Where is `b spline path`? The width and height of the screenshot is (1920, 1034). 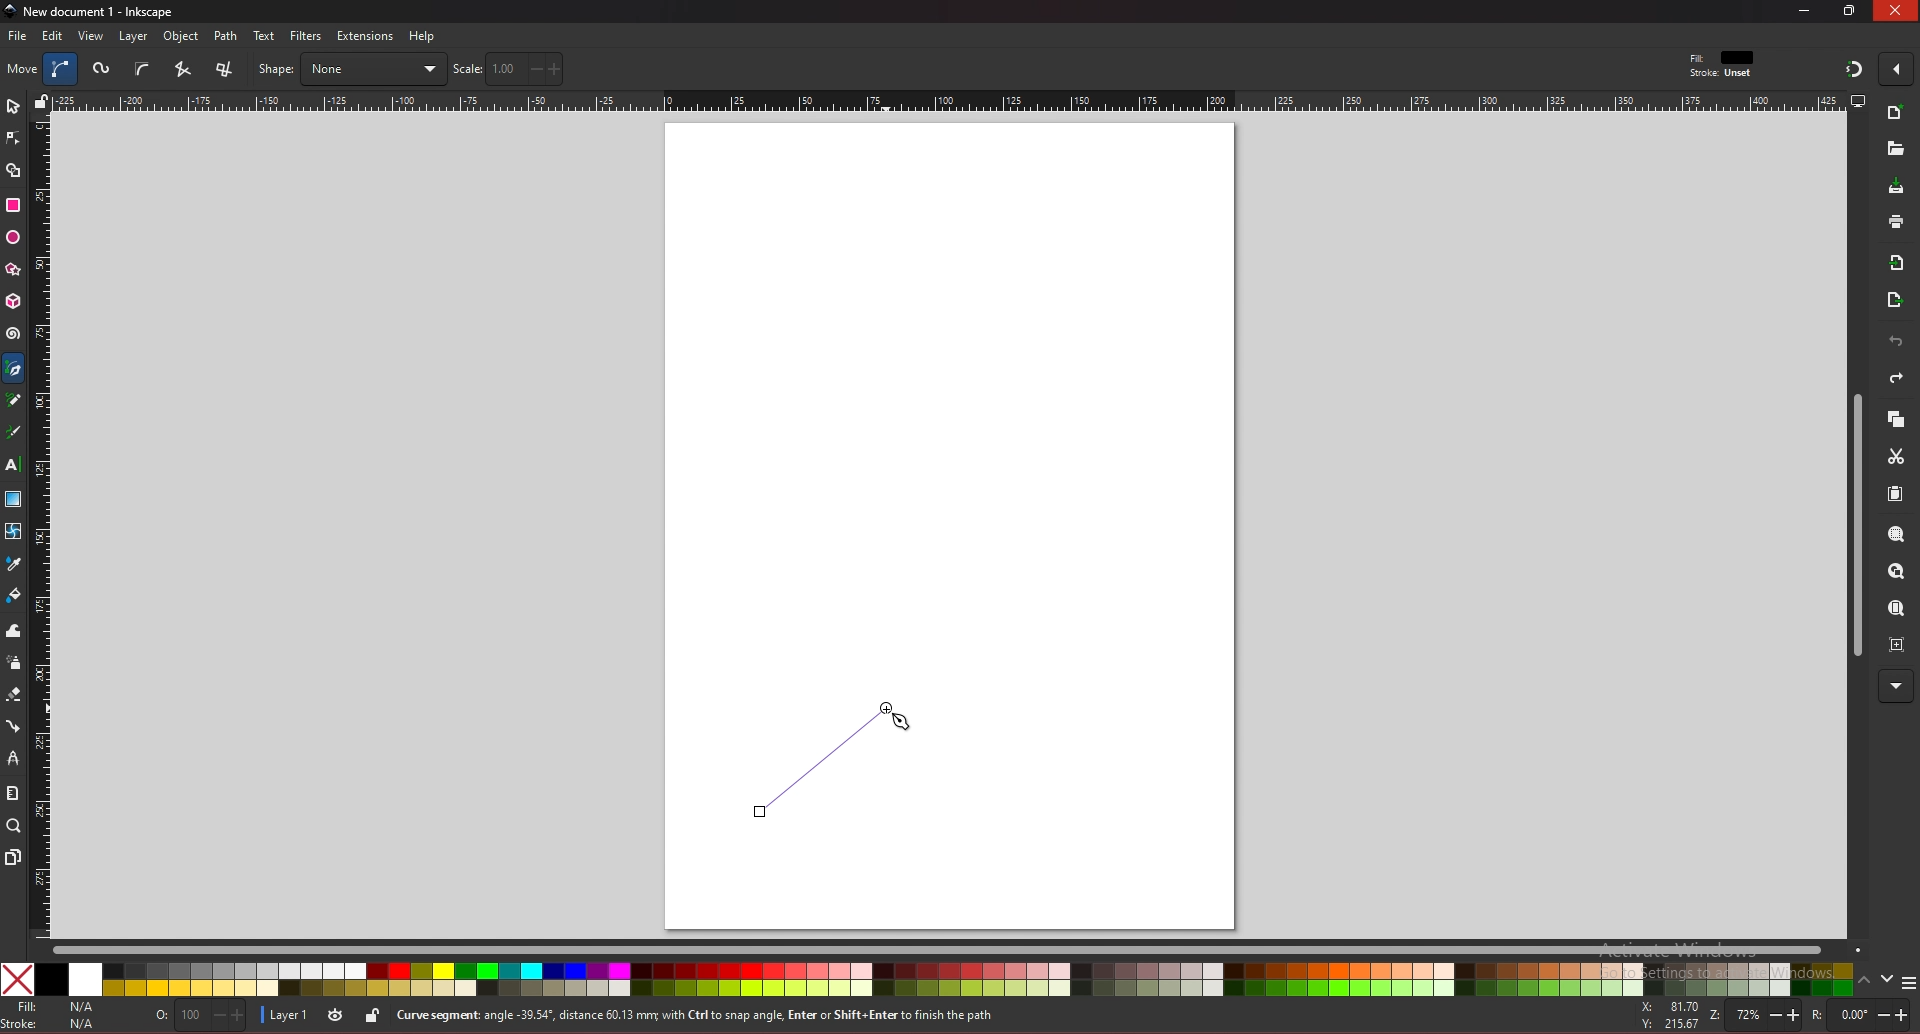
b spline path is located at coordinates (142, 68).